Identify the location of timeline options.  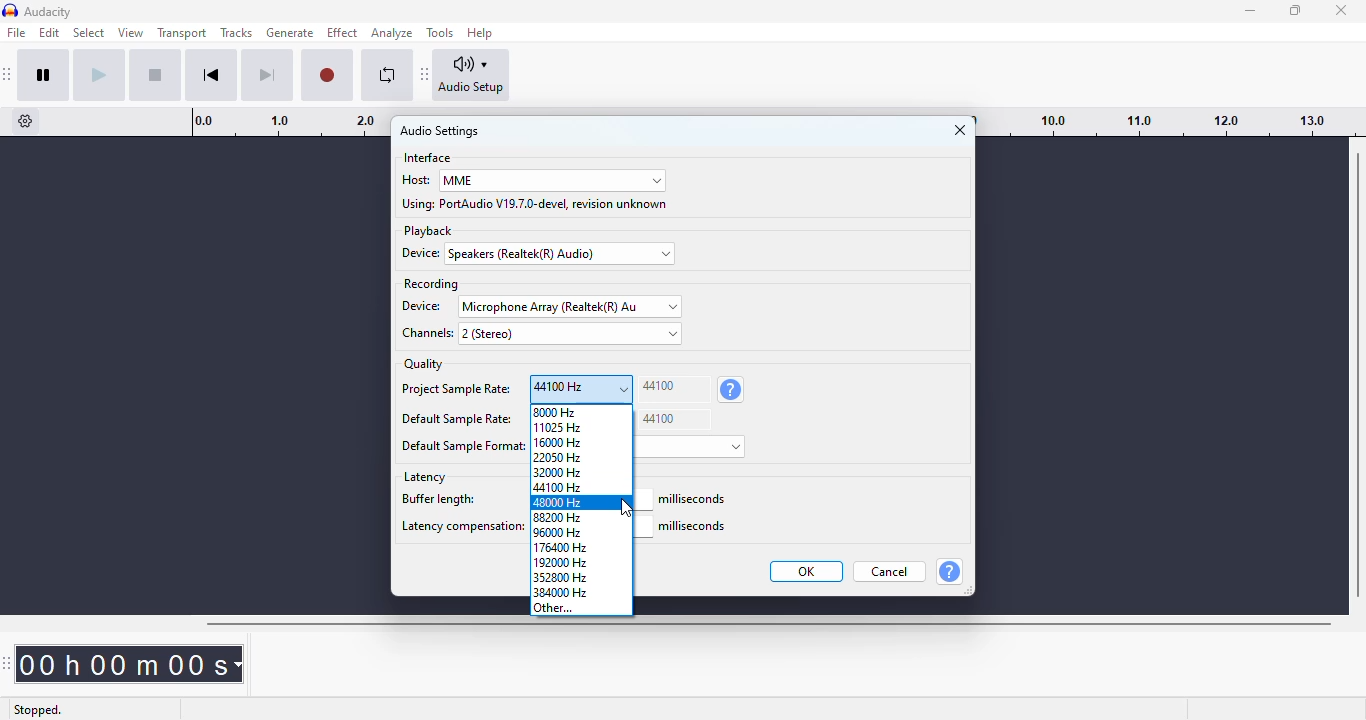
(26, 121).